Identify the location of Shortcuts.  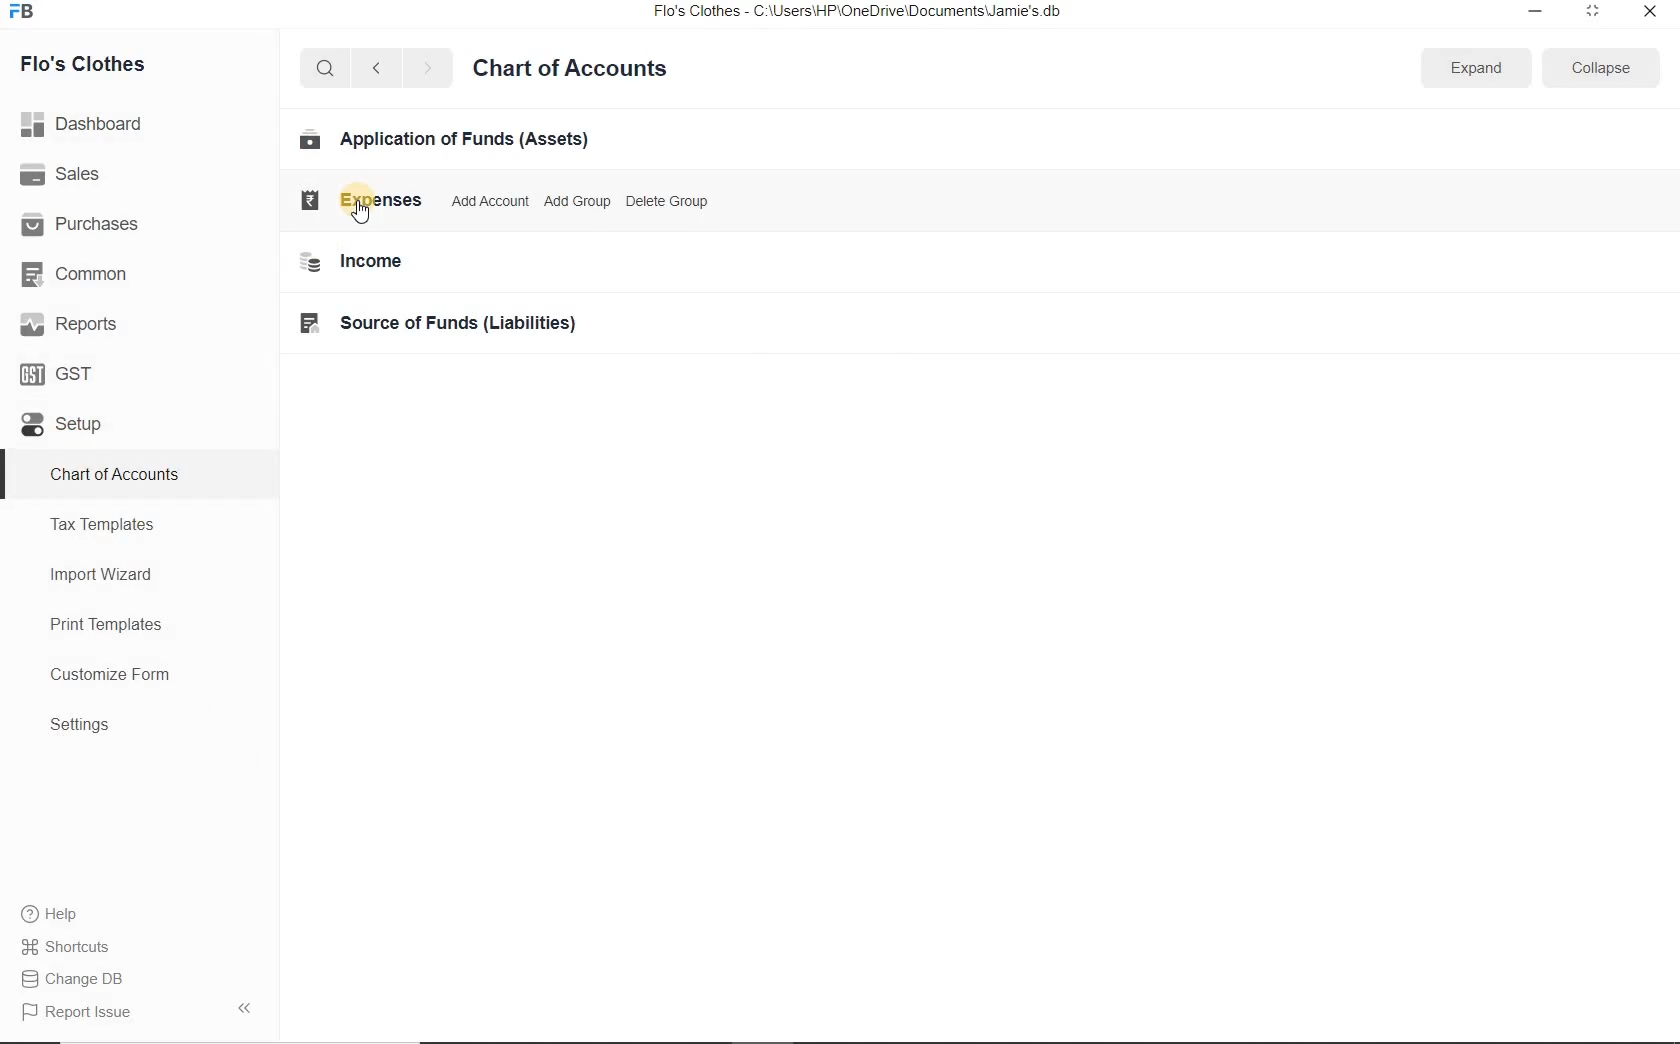
(83, 947).